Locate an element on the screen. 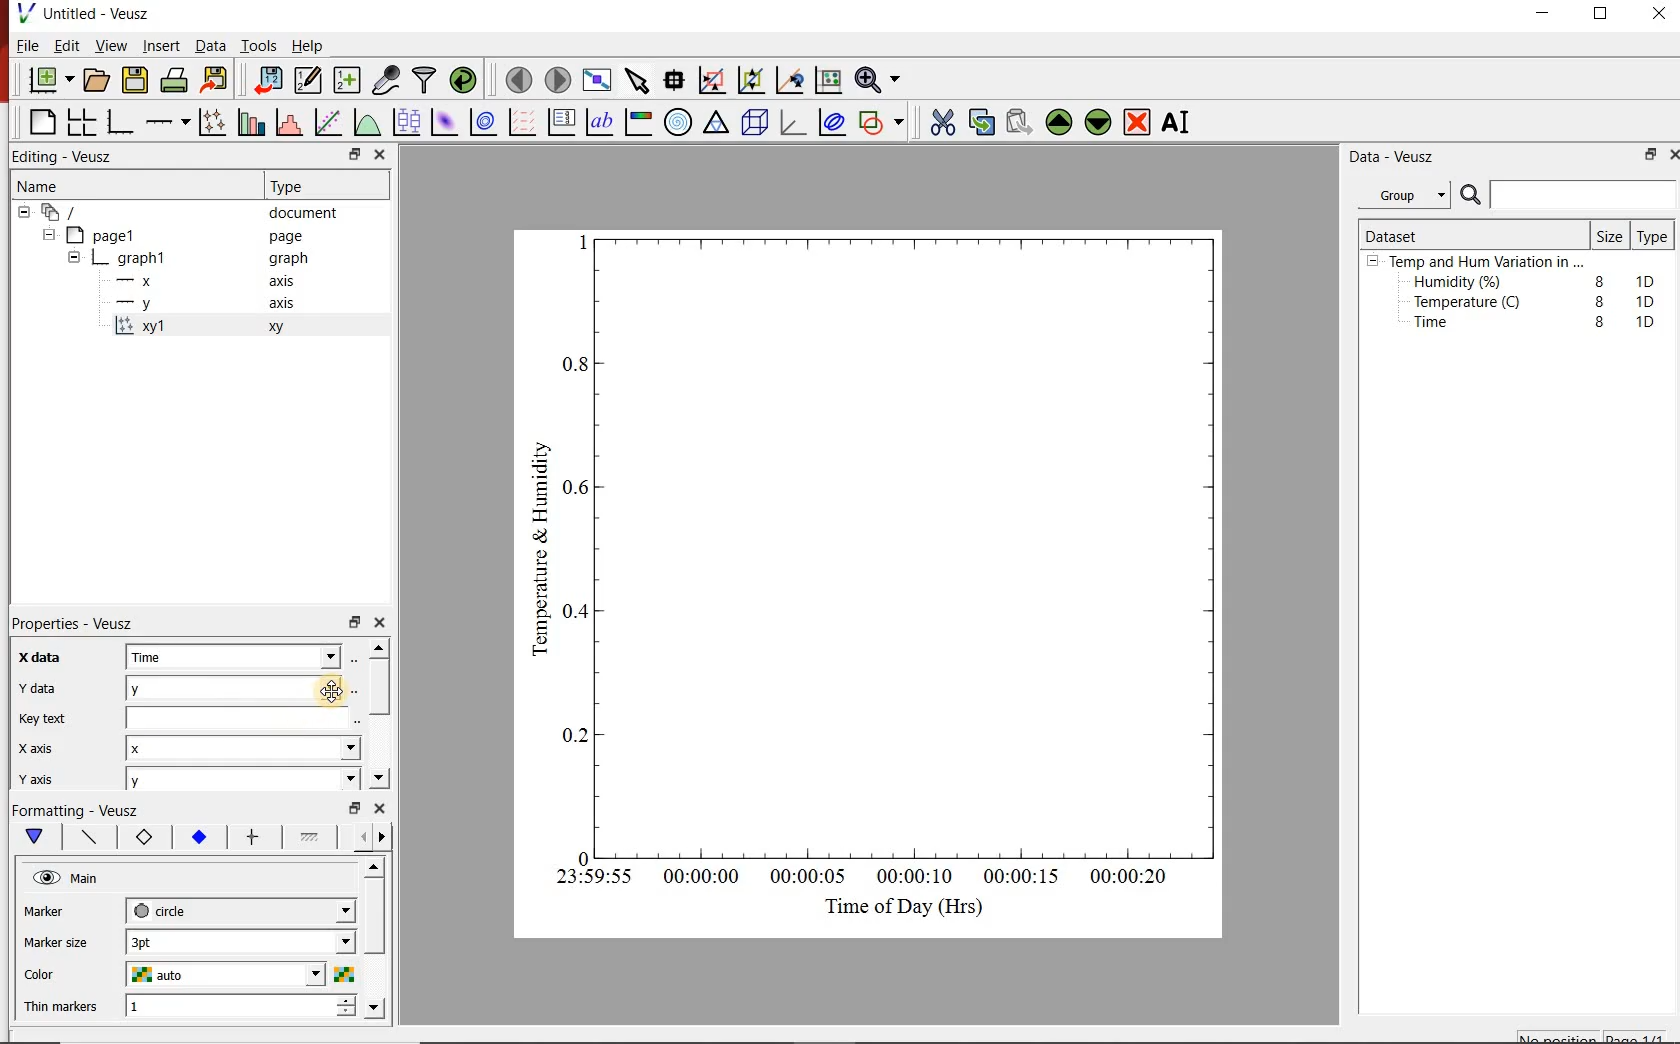 Image resolution: width=1680 pixels, height=1044 pixels. ternary graph is located at coordinates (718, 125).